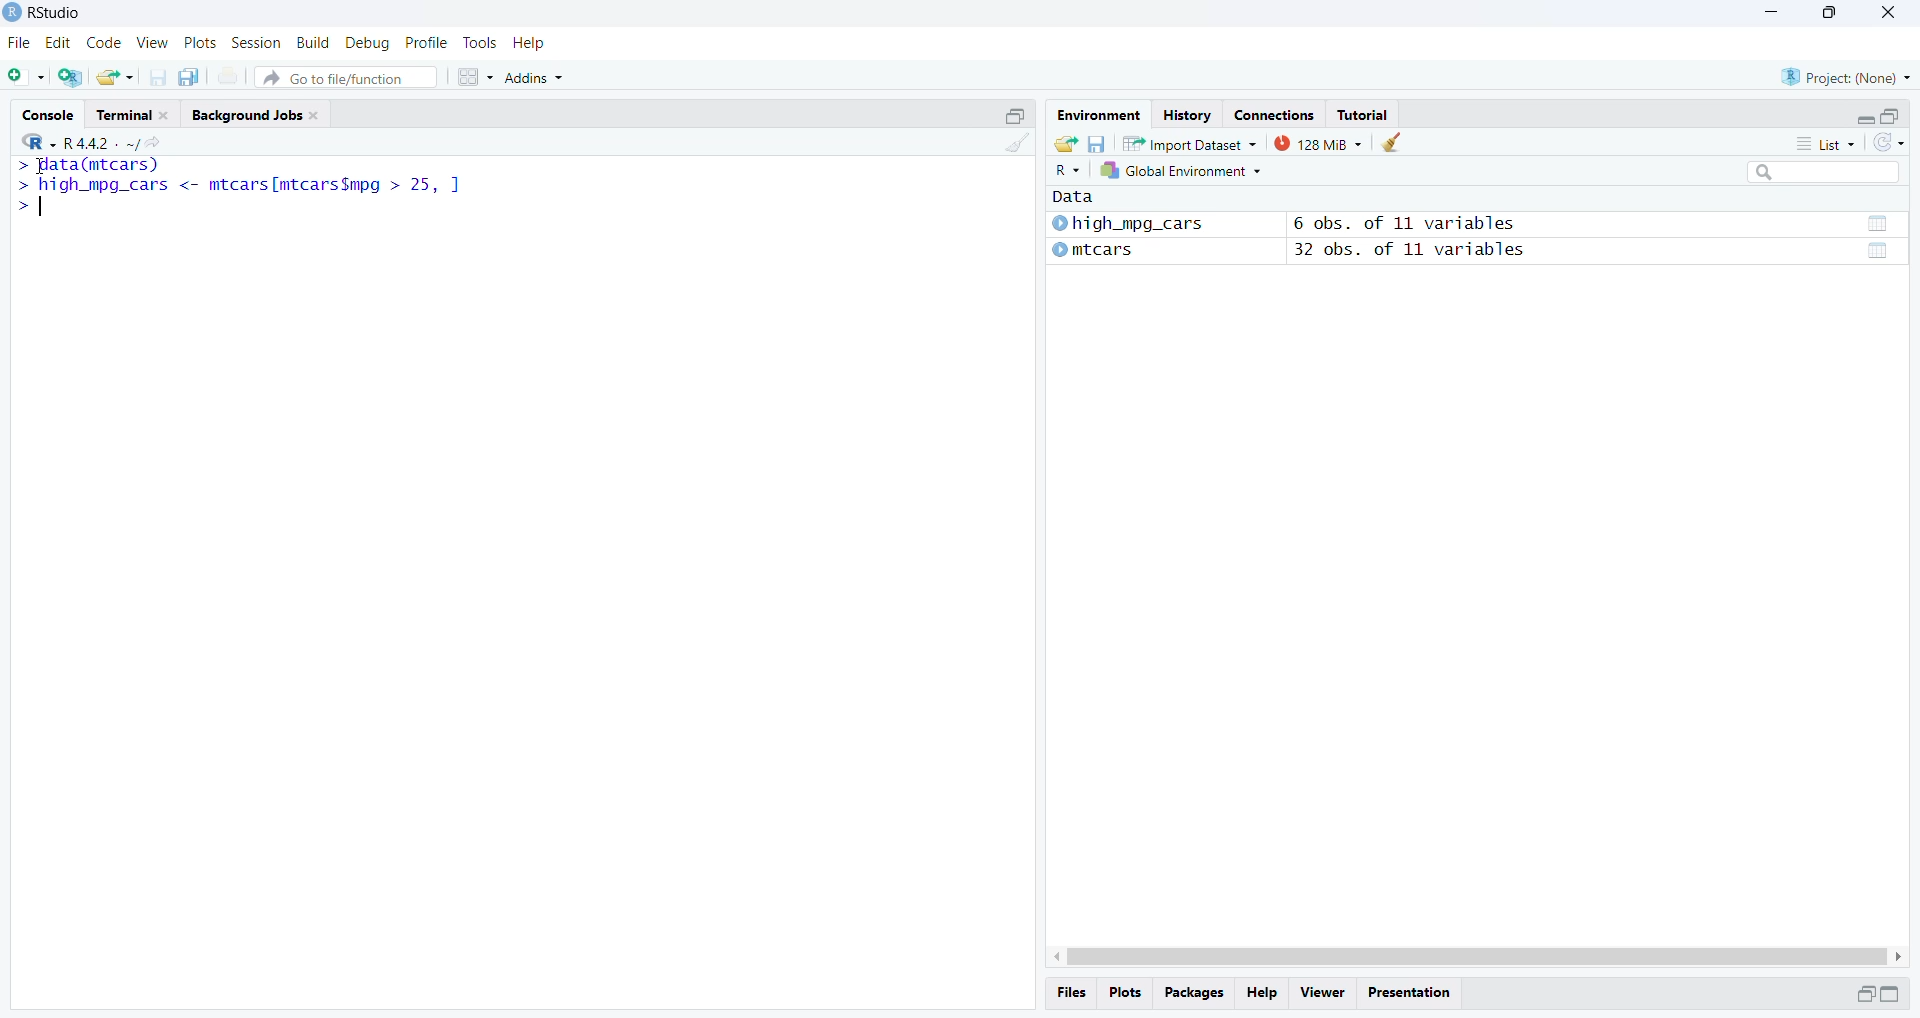 This screenshot has width=1920, height=1018. I want to click on Help, so click(1262, 994).